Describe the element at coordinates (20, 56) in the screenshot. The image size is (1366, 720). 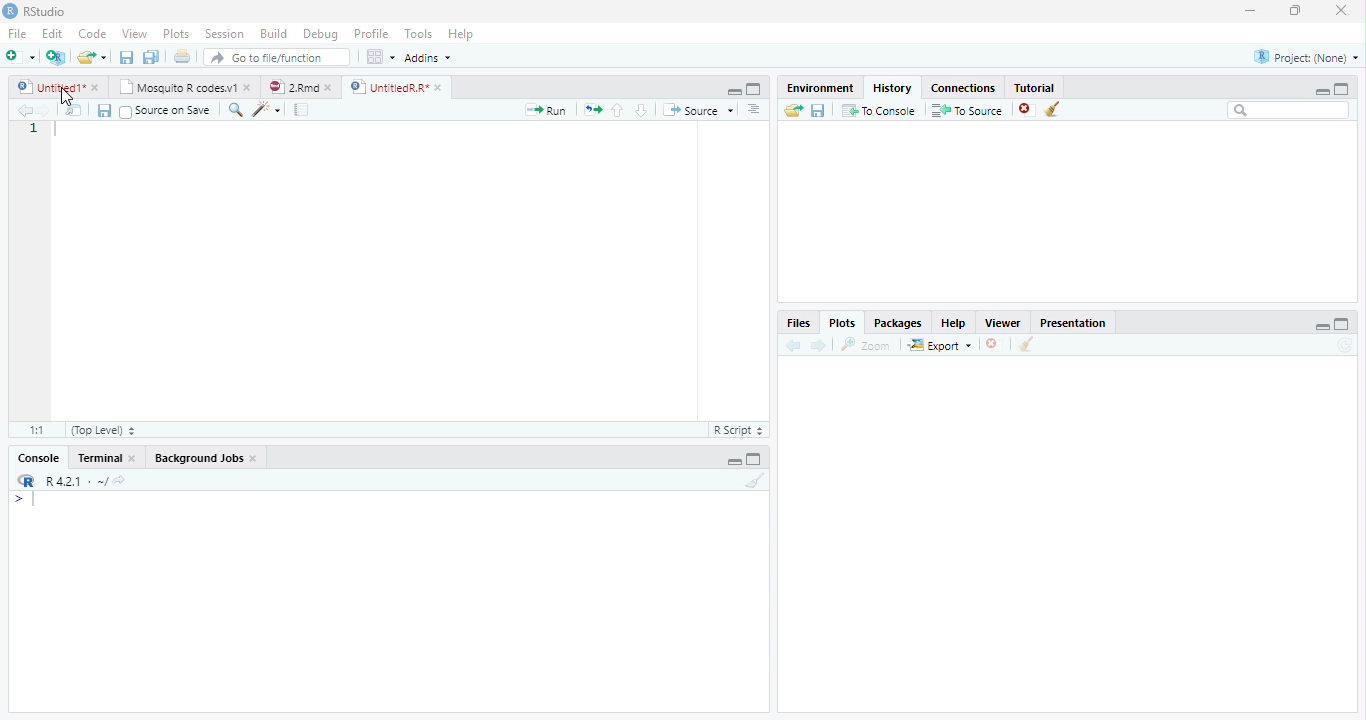
I see `New file` at that location.